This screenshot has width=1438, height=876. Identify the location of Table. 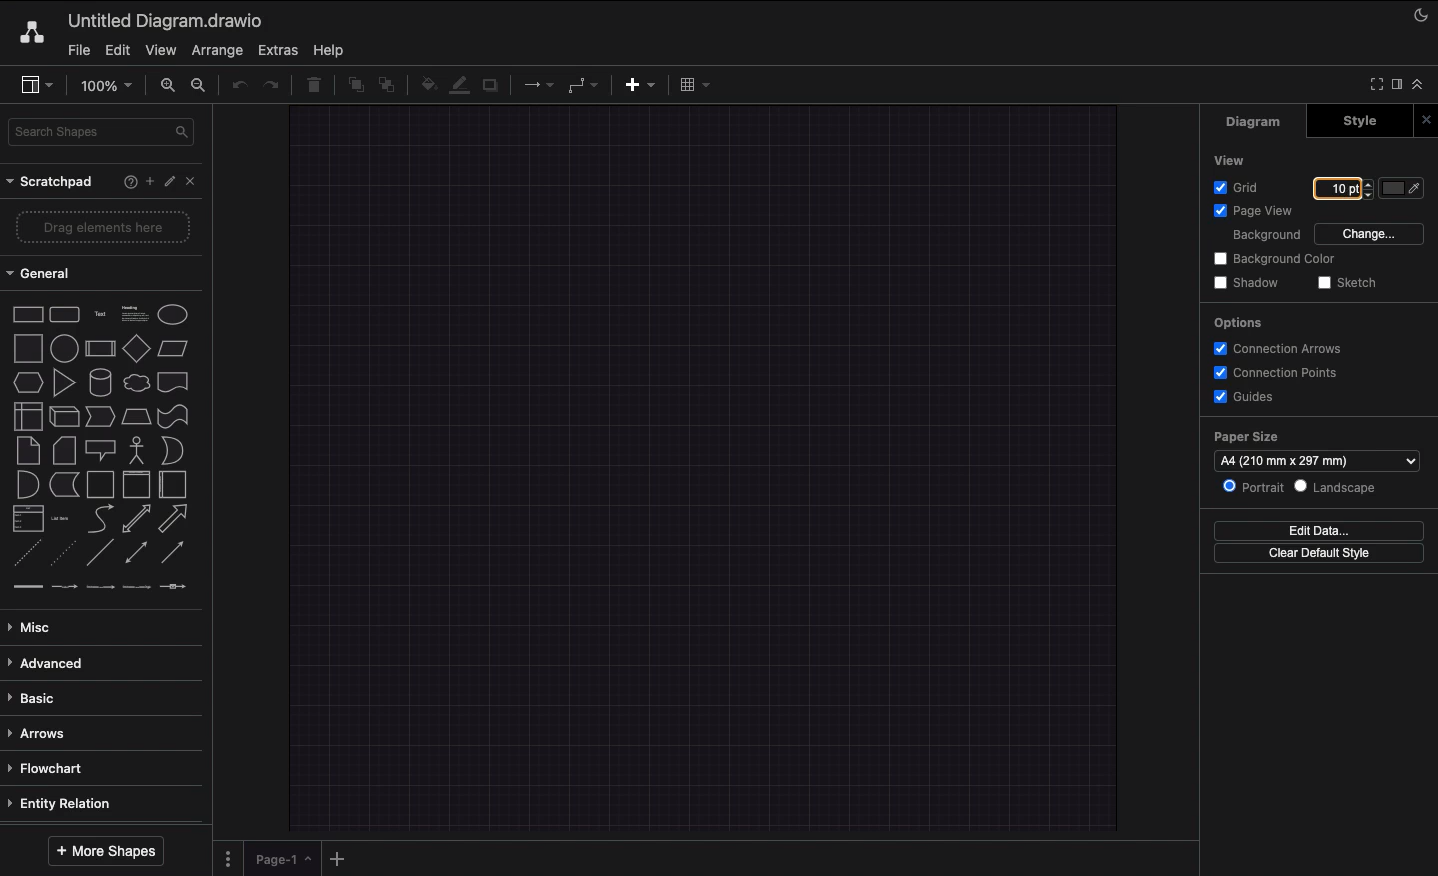
(696, 84).